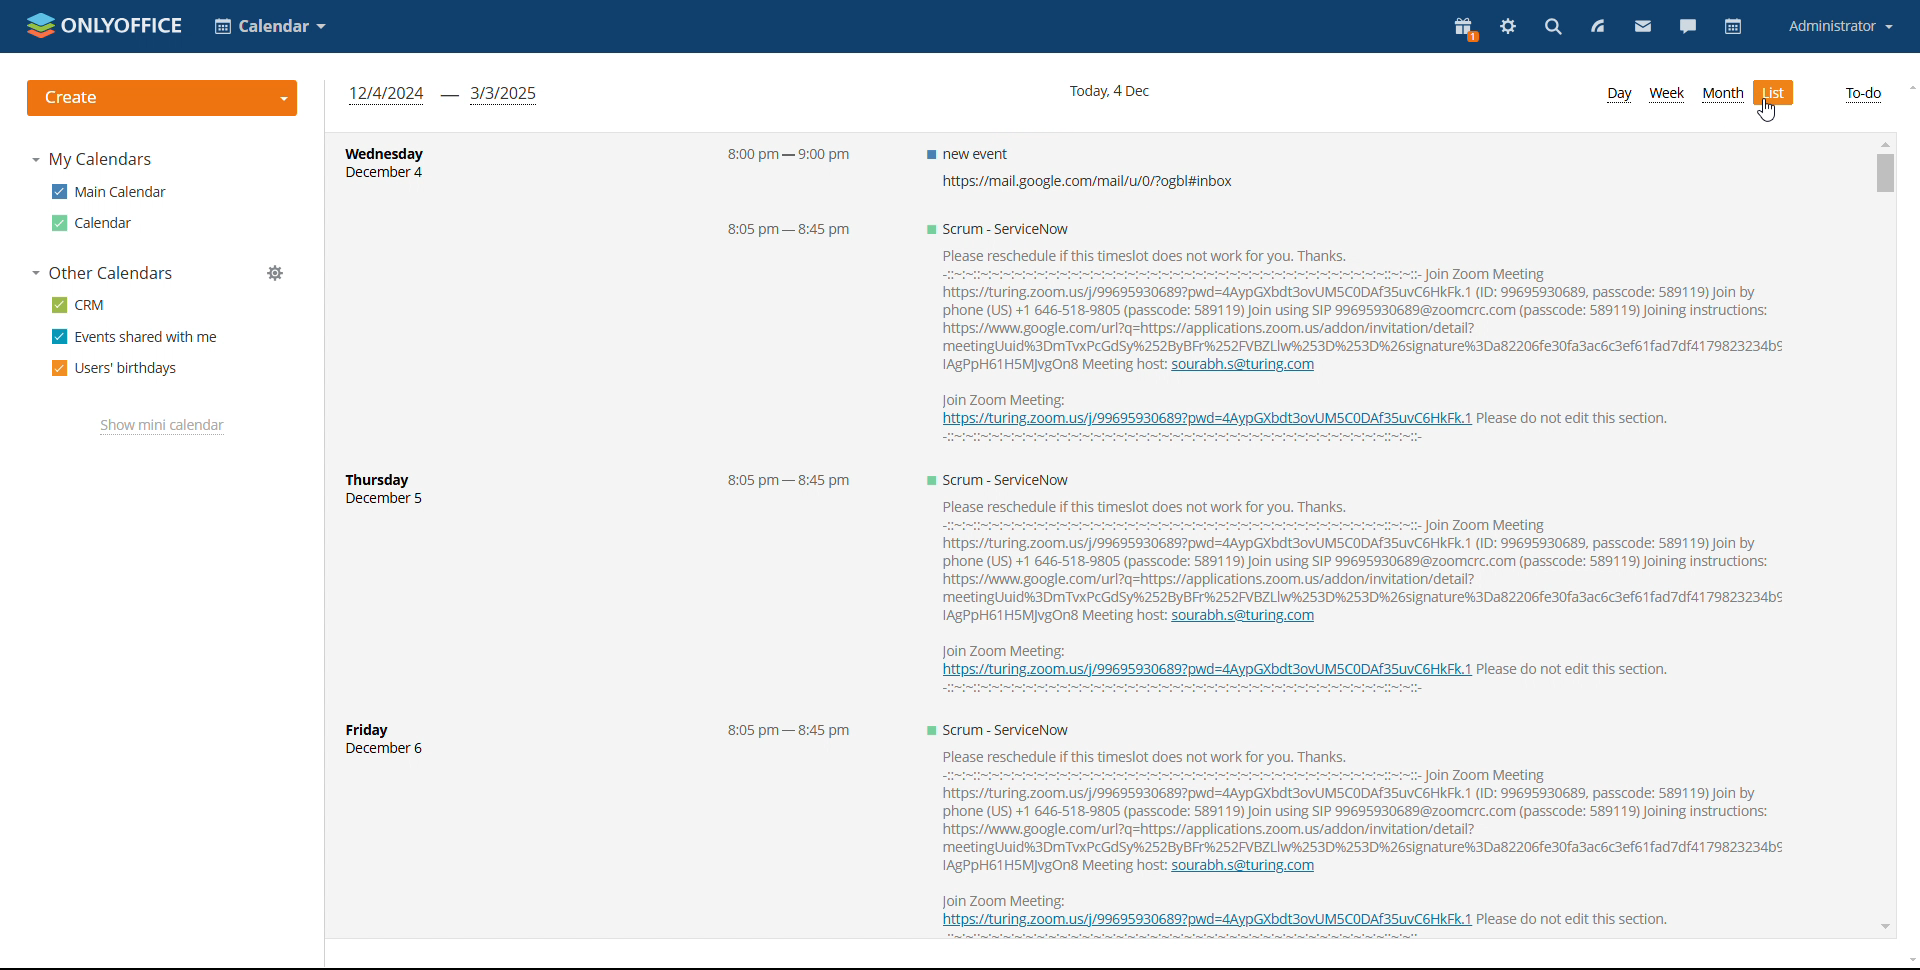 The width and height of the screenshot is (1920, 970). What do you see at coordinates (778, 158) in the screenshot?
I see `8:00 pm — 9:00 pm` at bounding box center [778, 158].